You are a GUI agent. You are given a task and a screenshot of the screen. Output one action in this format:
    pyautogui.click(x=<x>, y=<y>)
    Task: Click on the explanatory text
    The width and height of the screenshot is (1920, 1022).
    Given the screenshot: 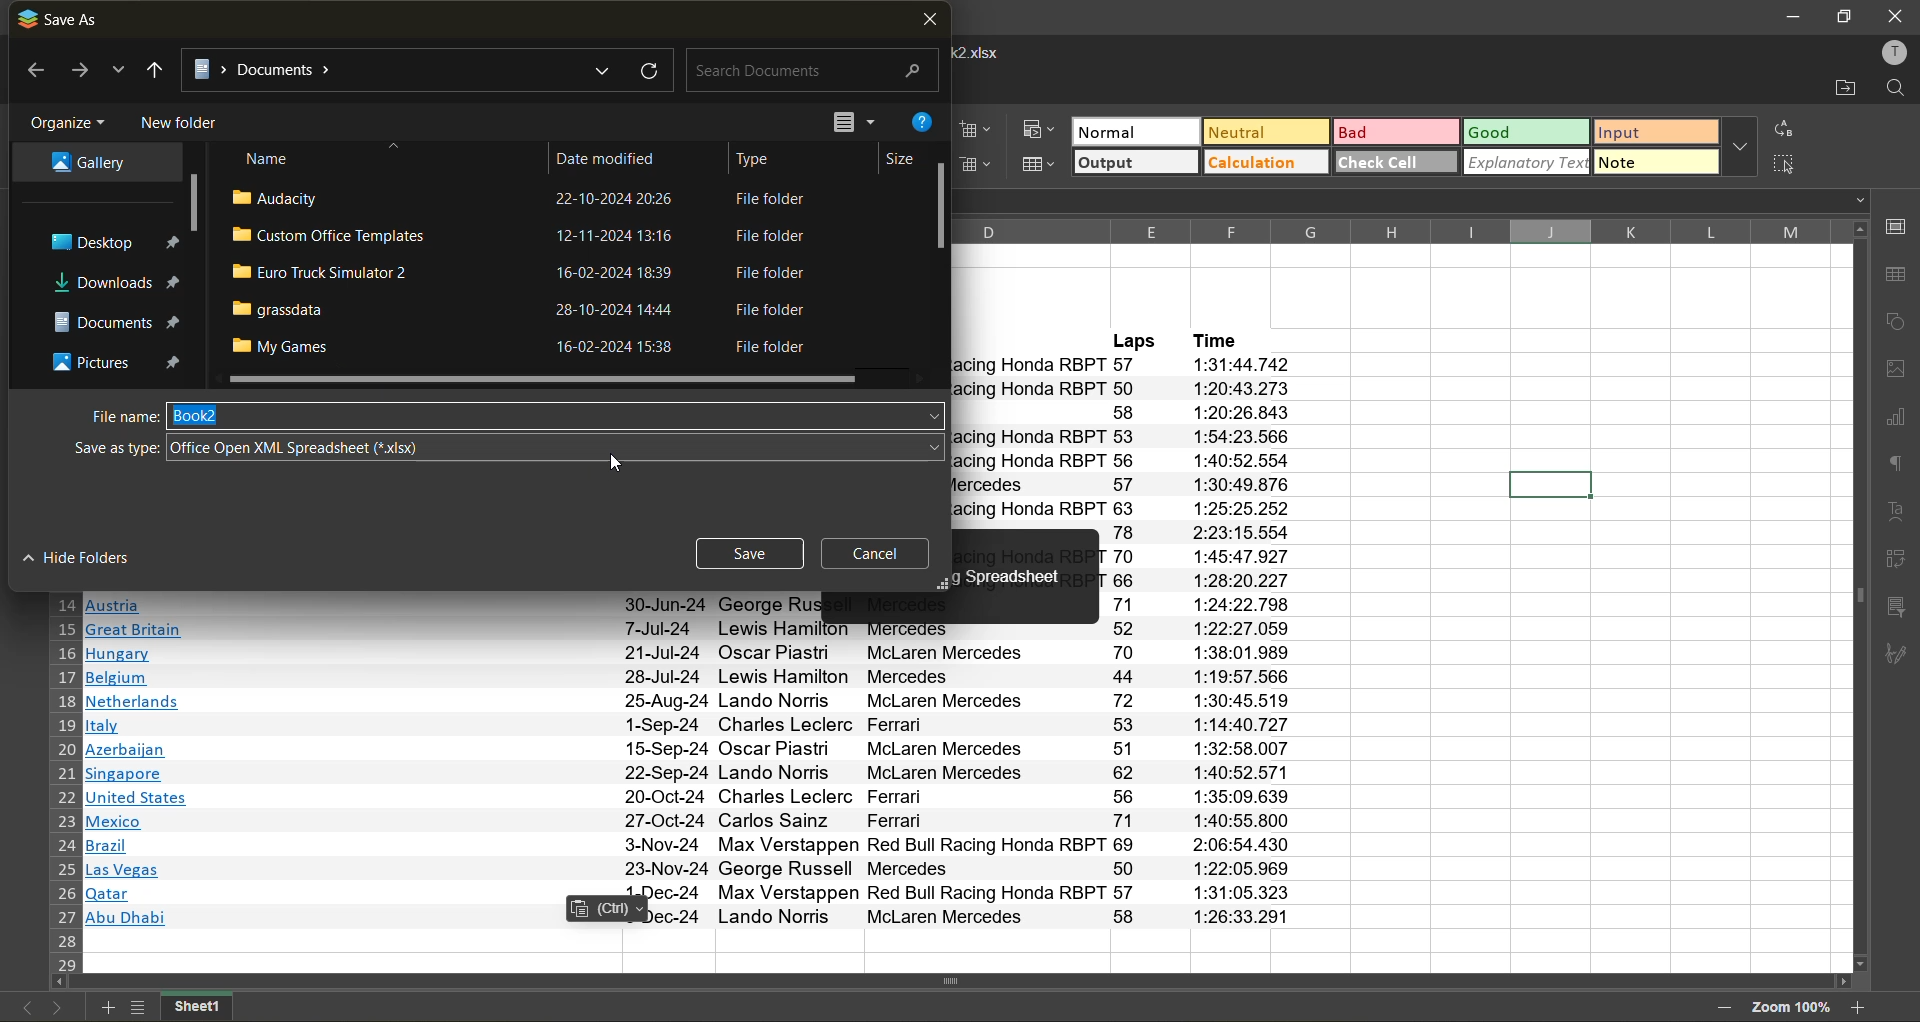 What is the action you would take?
    pyautogui.click(x=1528, y=164)
    